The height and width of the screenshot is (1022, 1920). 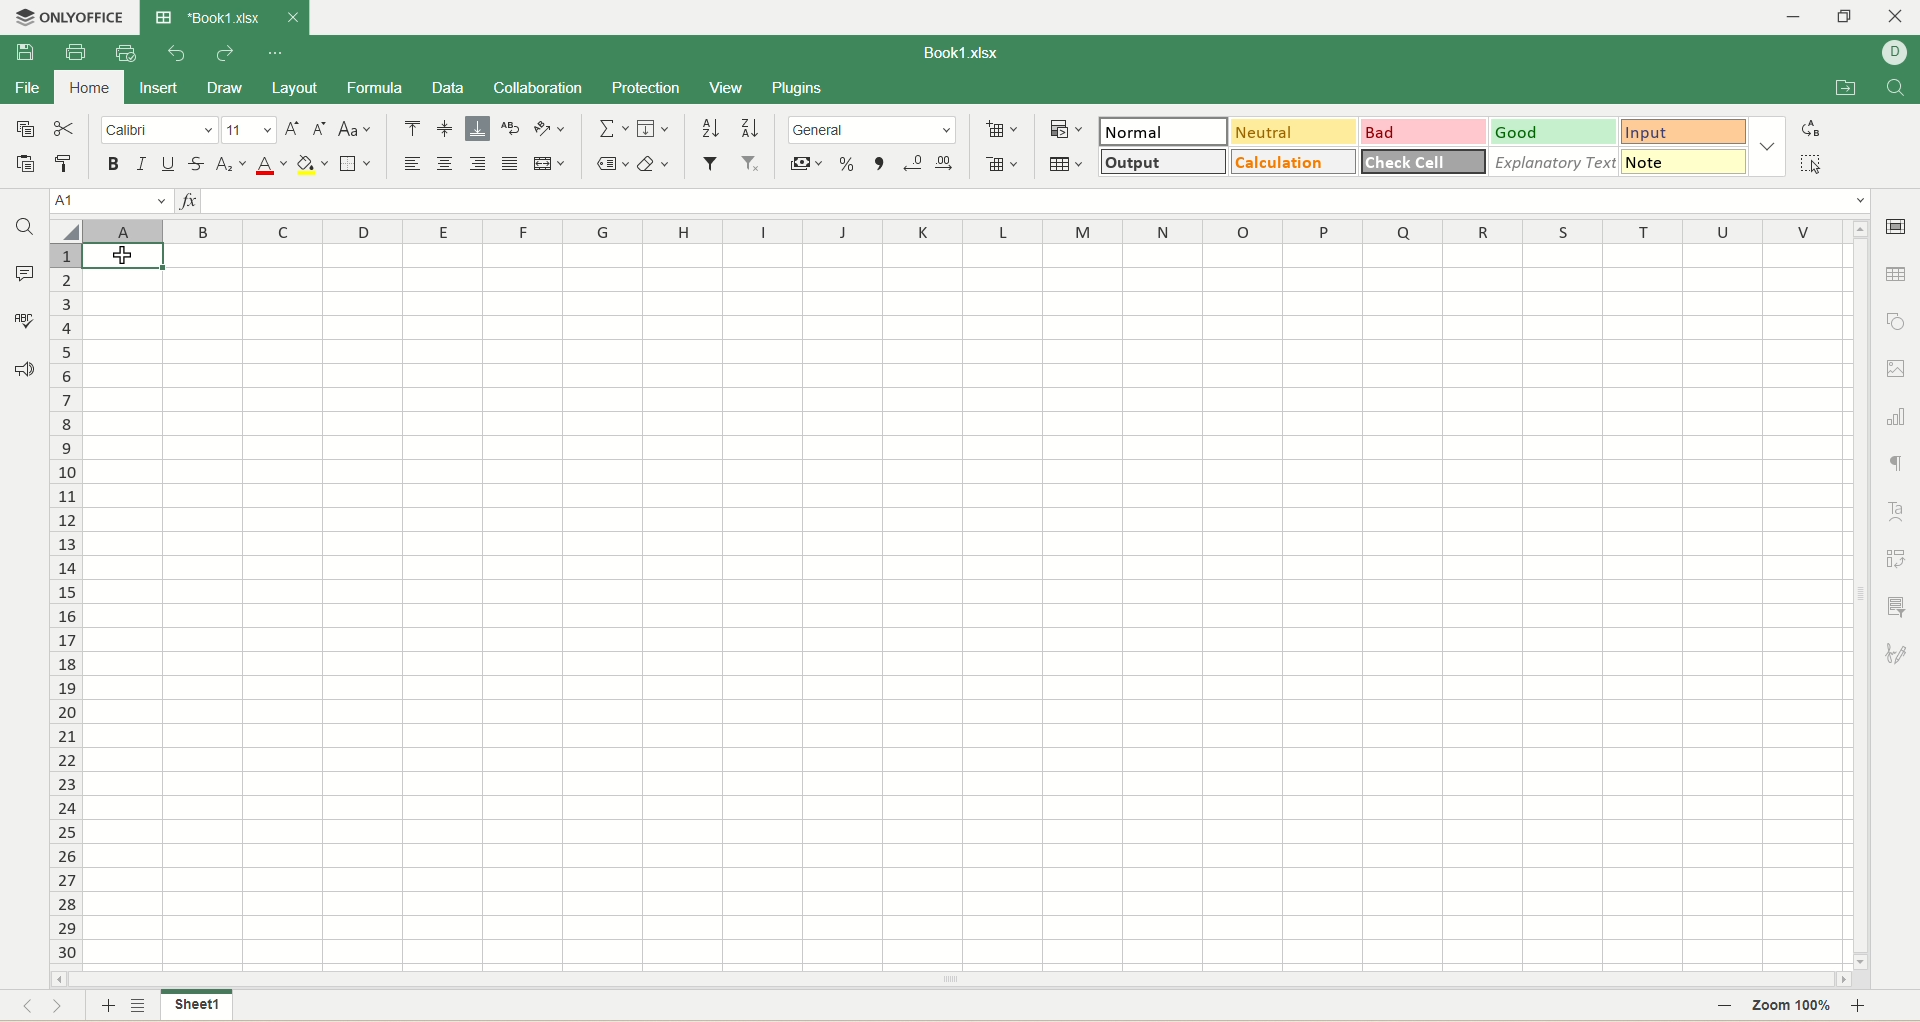 What do you see at coordinates (509, 128) in the screenshot?
I see `wrap text` at bounding box center [509, 128].